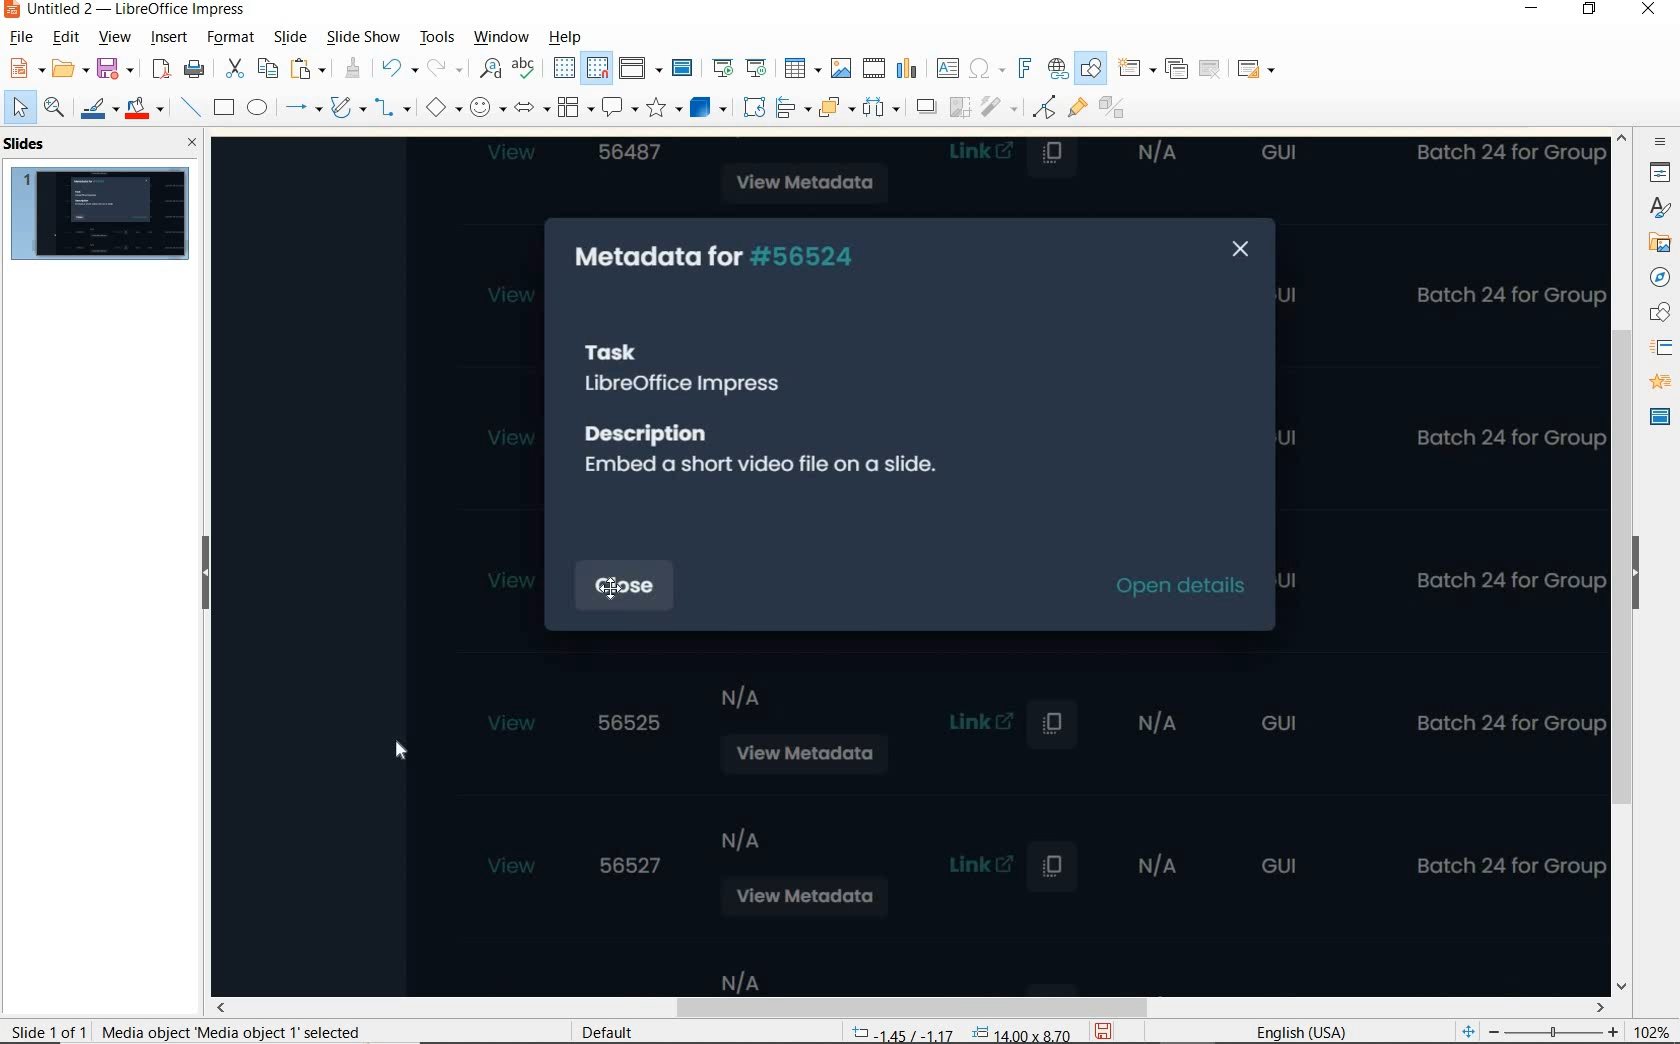  I want to click on SLIDE 1 OF 1, so click(54, 1030).